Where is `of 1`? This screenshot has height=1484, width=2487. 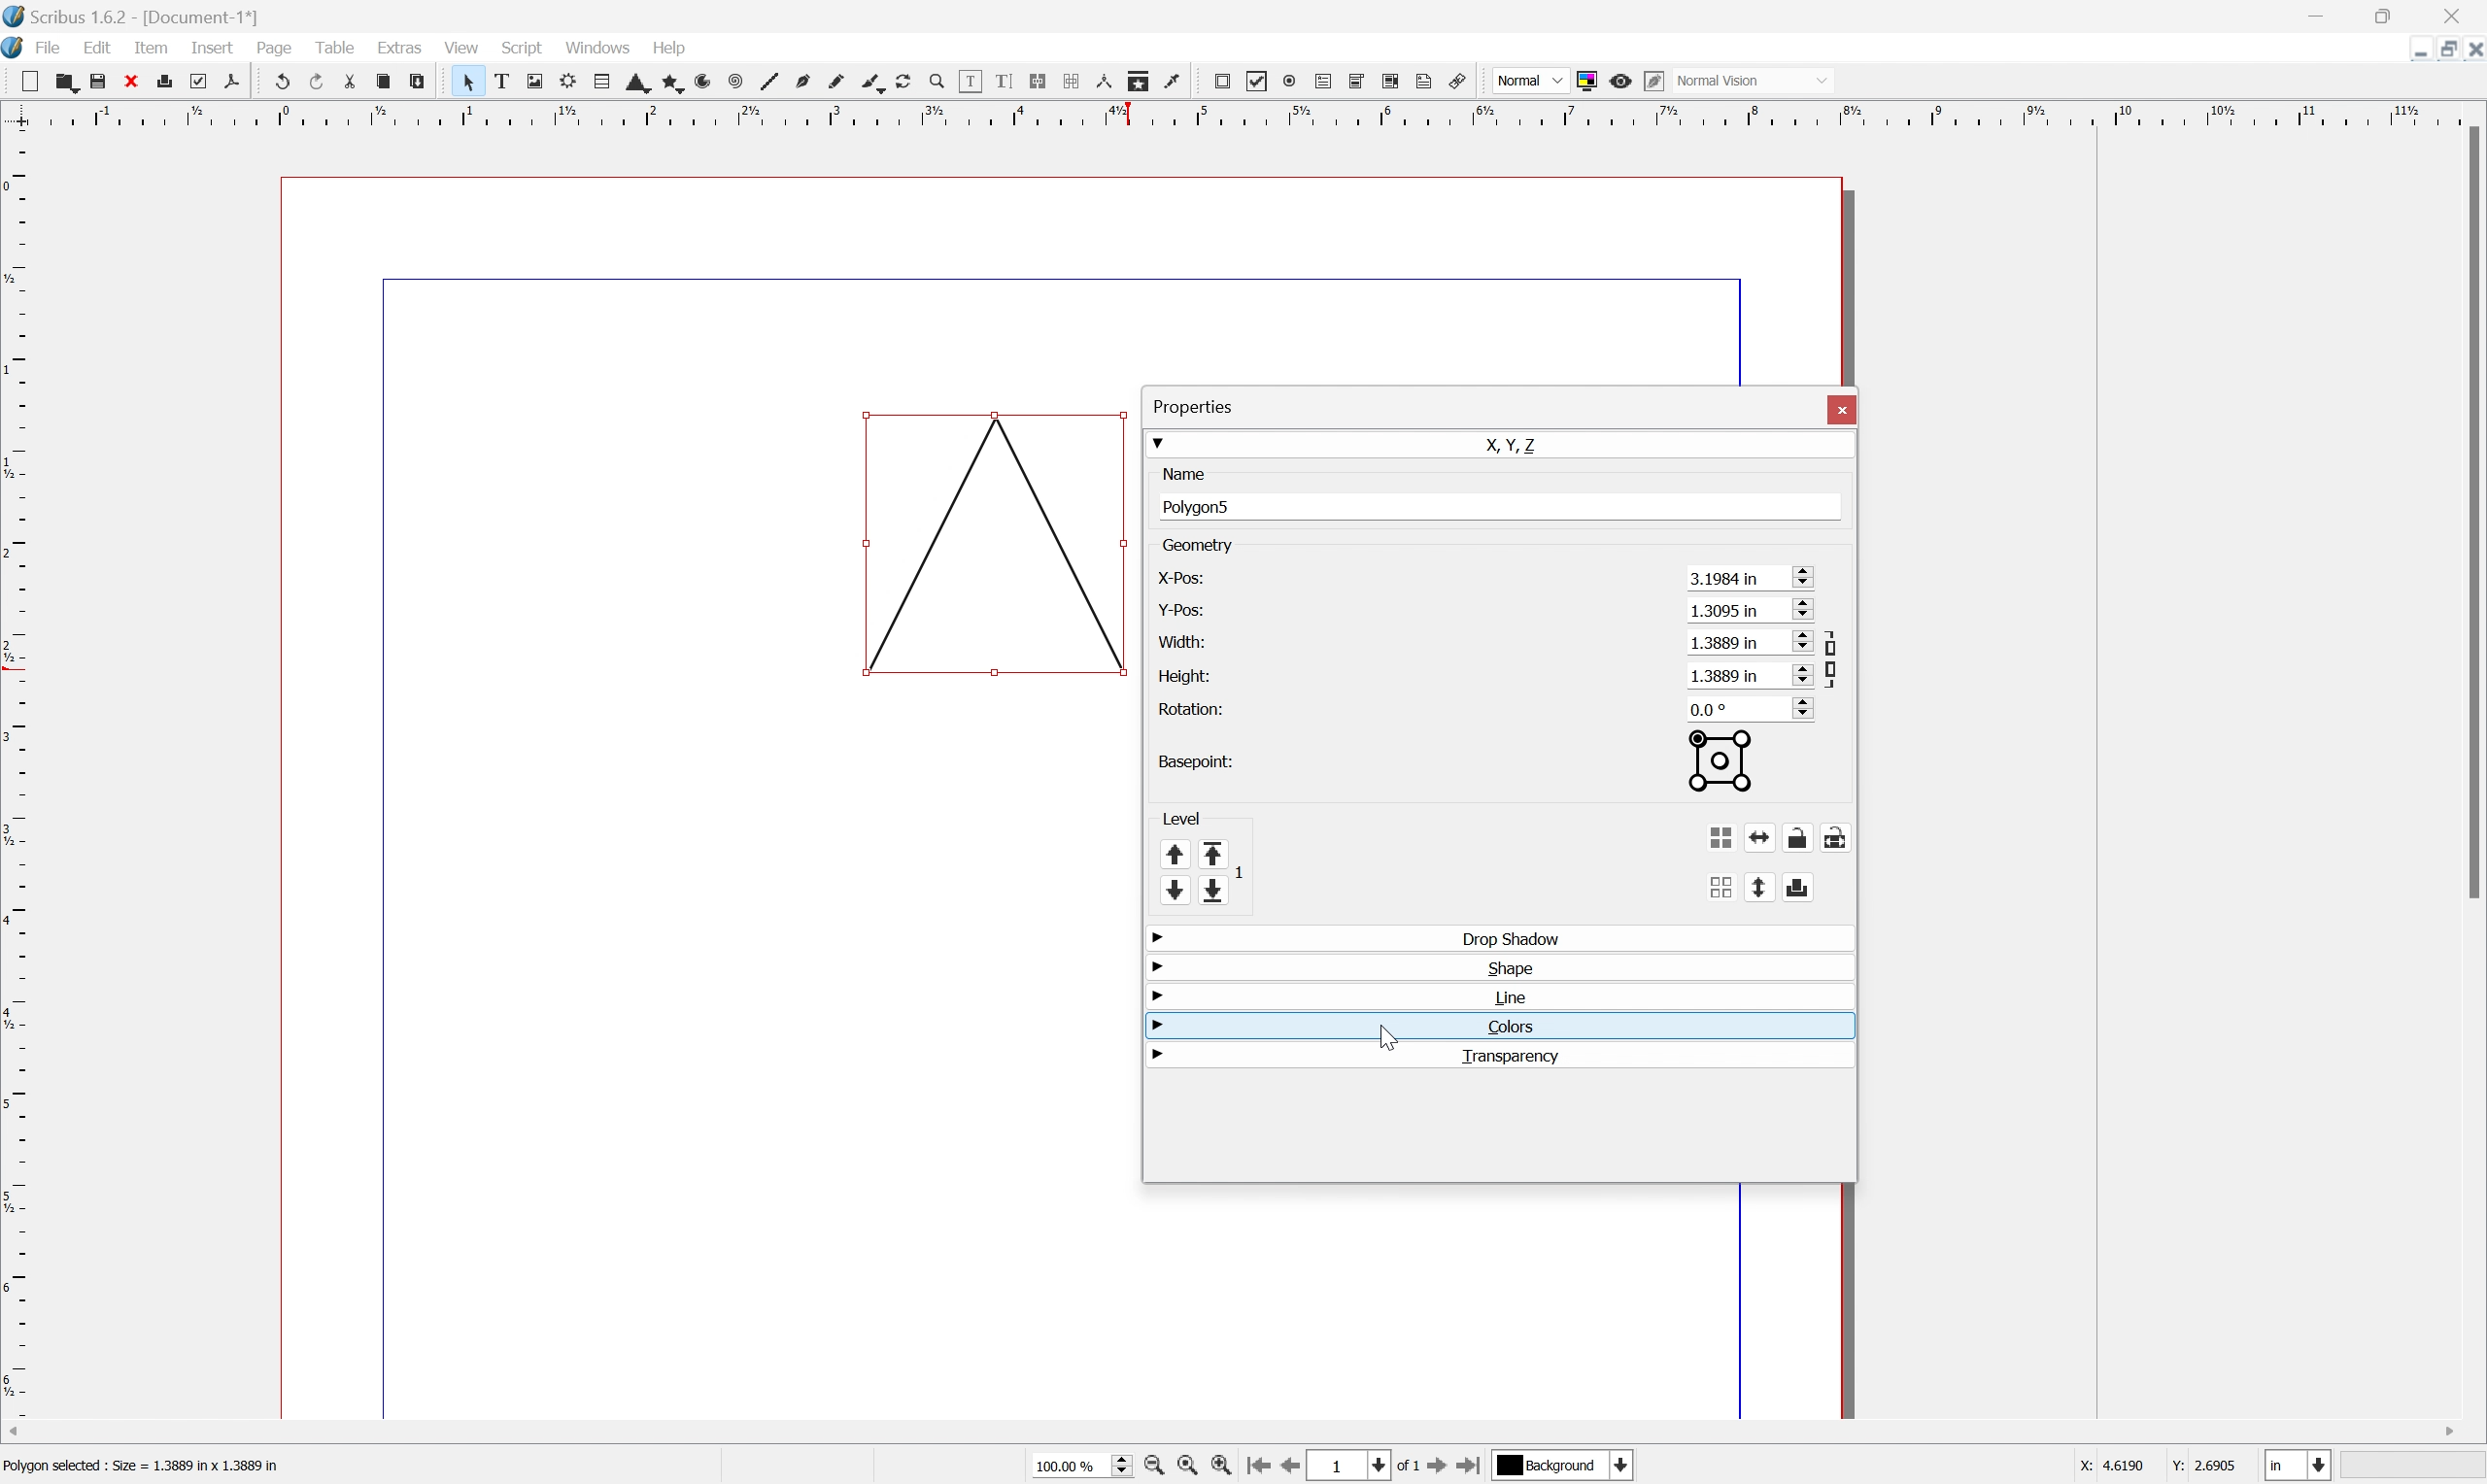
of 1 is located at coordinates (1410, 1466).